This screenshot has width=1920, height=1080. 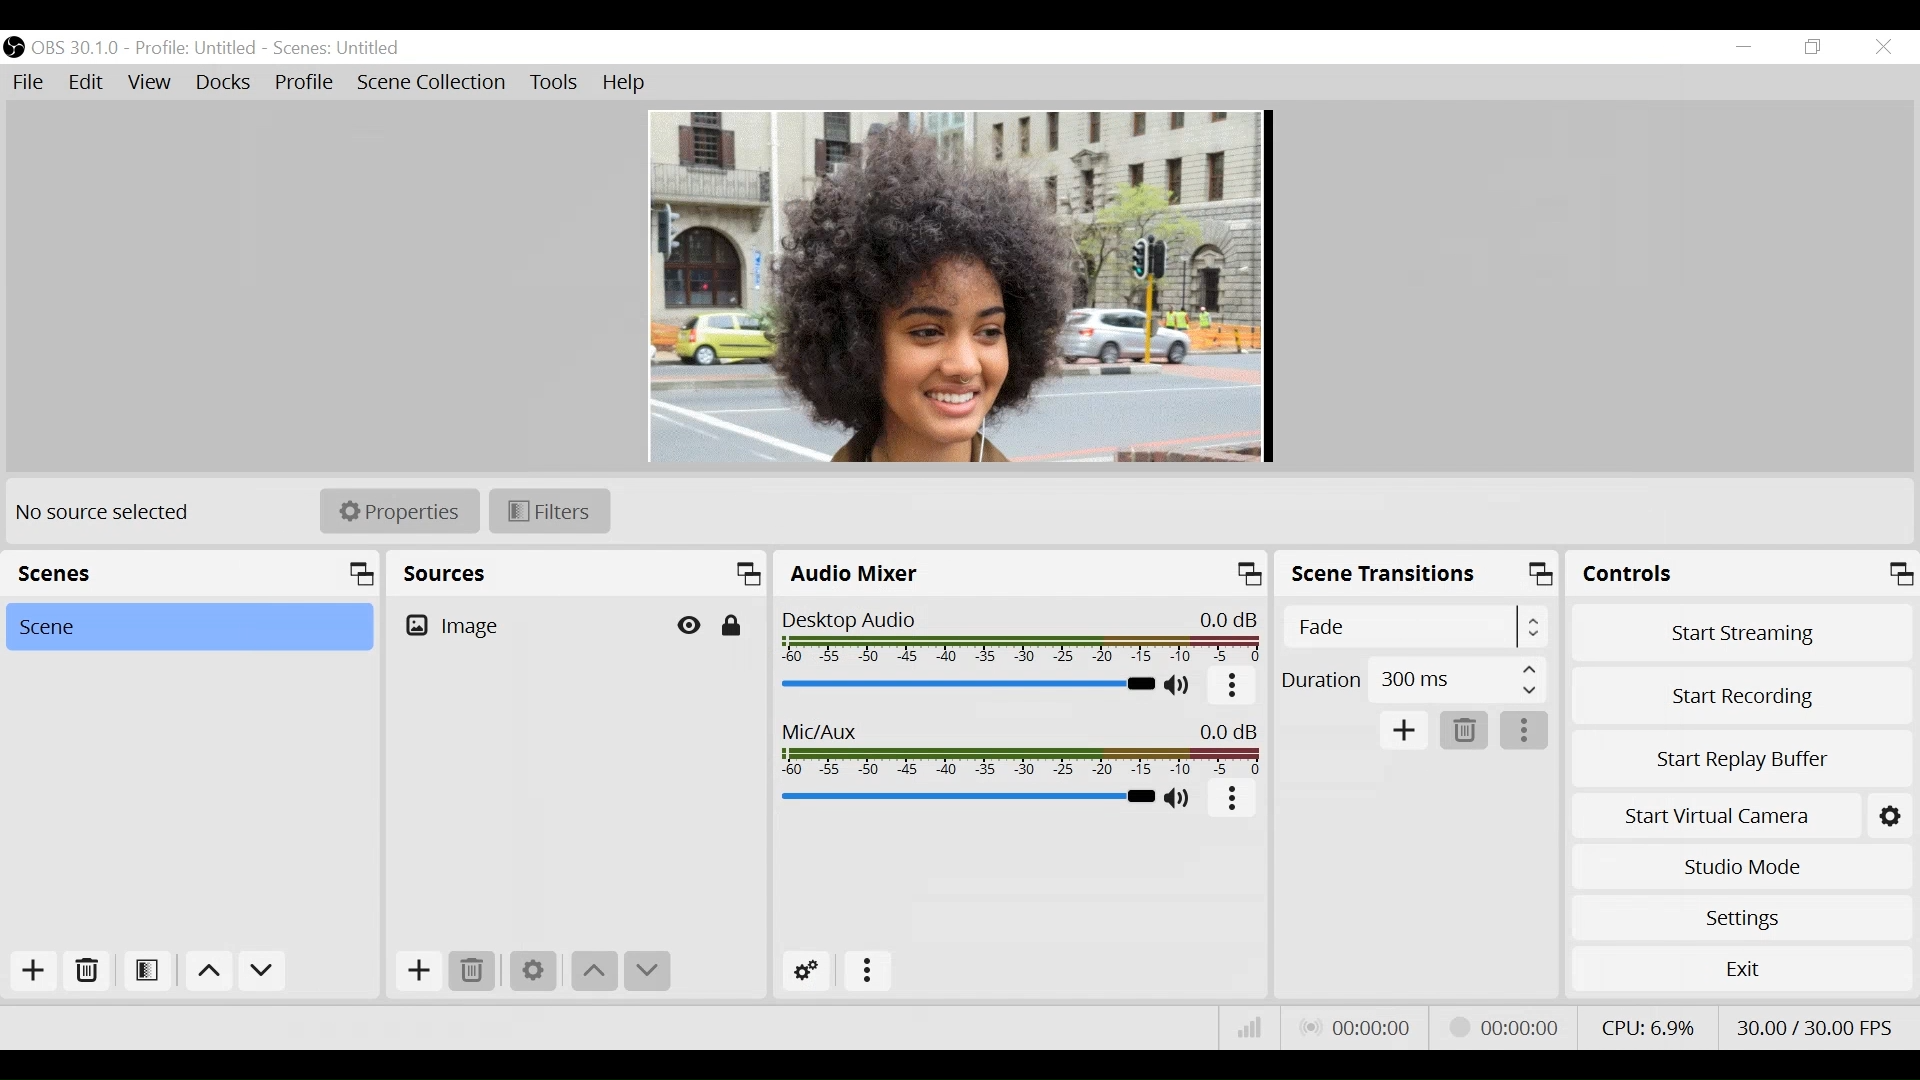 I want to click on Desktop Audio, so click(x=1021, y=634).